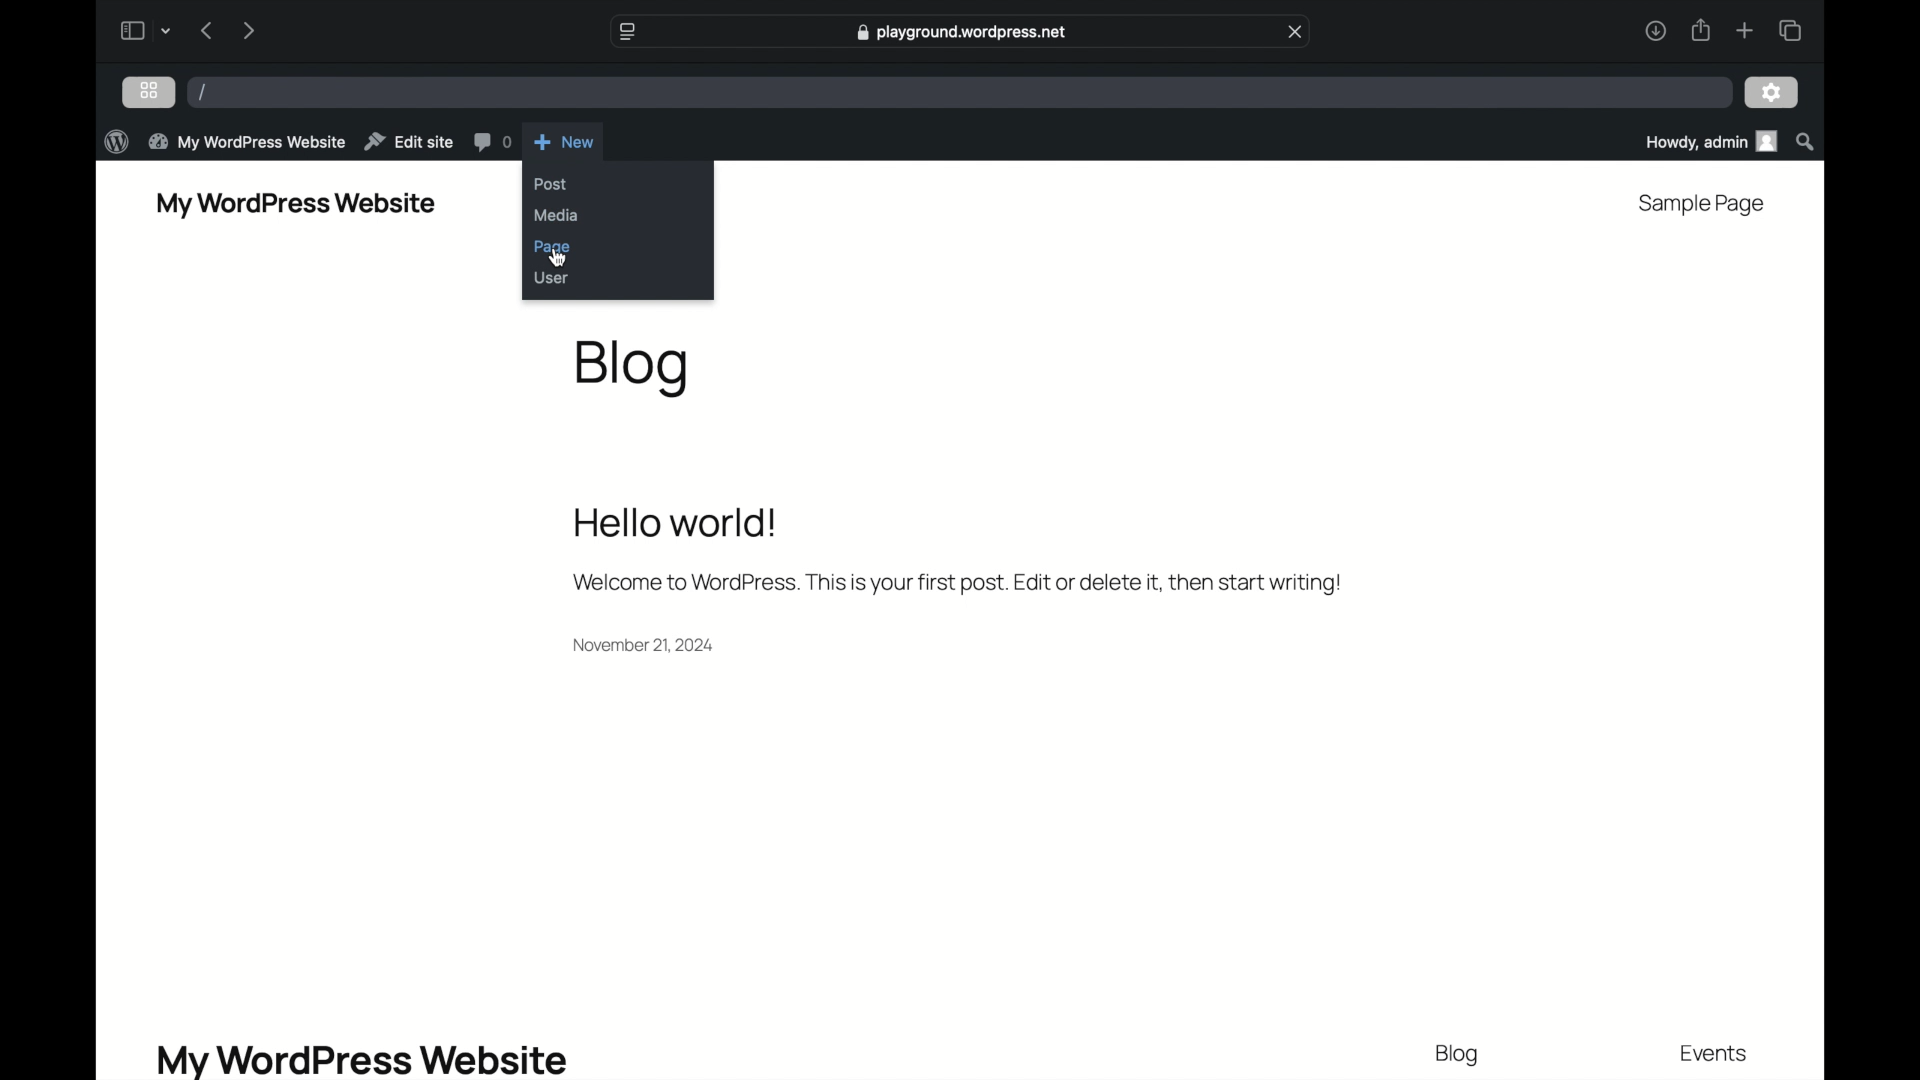 This screenshot has height=1080, width=1920. What do you see at coordinates (250, 29) in the screenshot?
I see `next page` at bounding box center [250, 29].